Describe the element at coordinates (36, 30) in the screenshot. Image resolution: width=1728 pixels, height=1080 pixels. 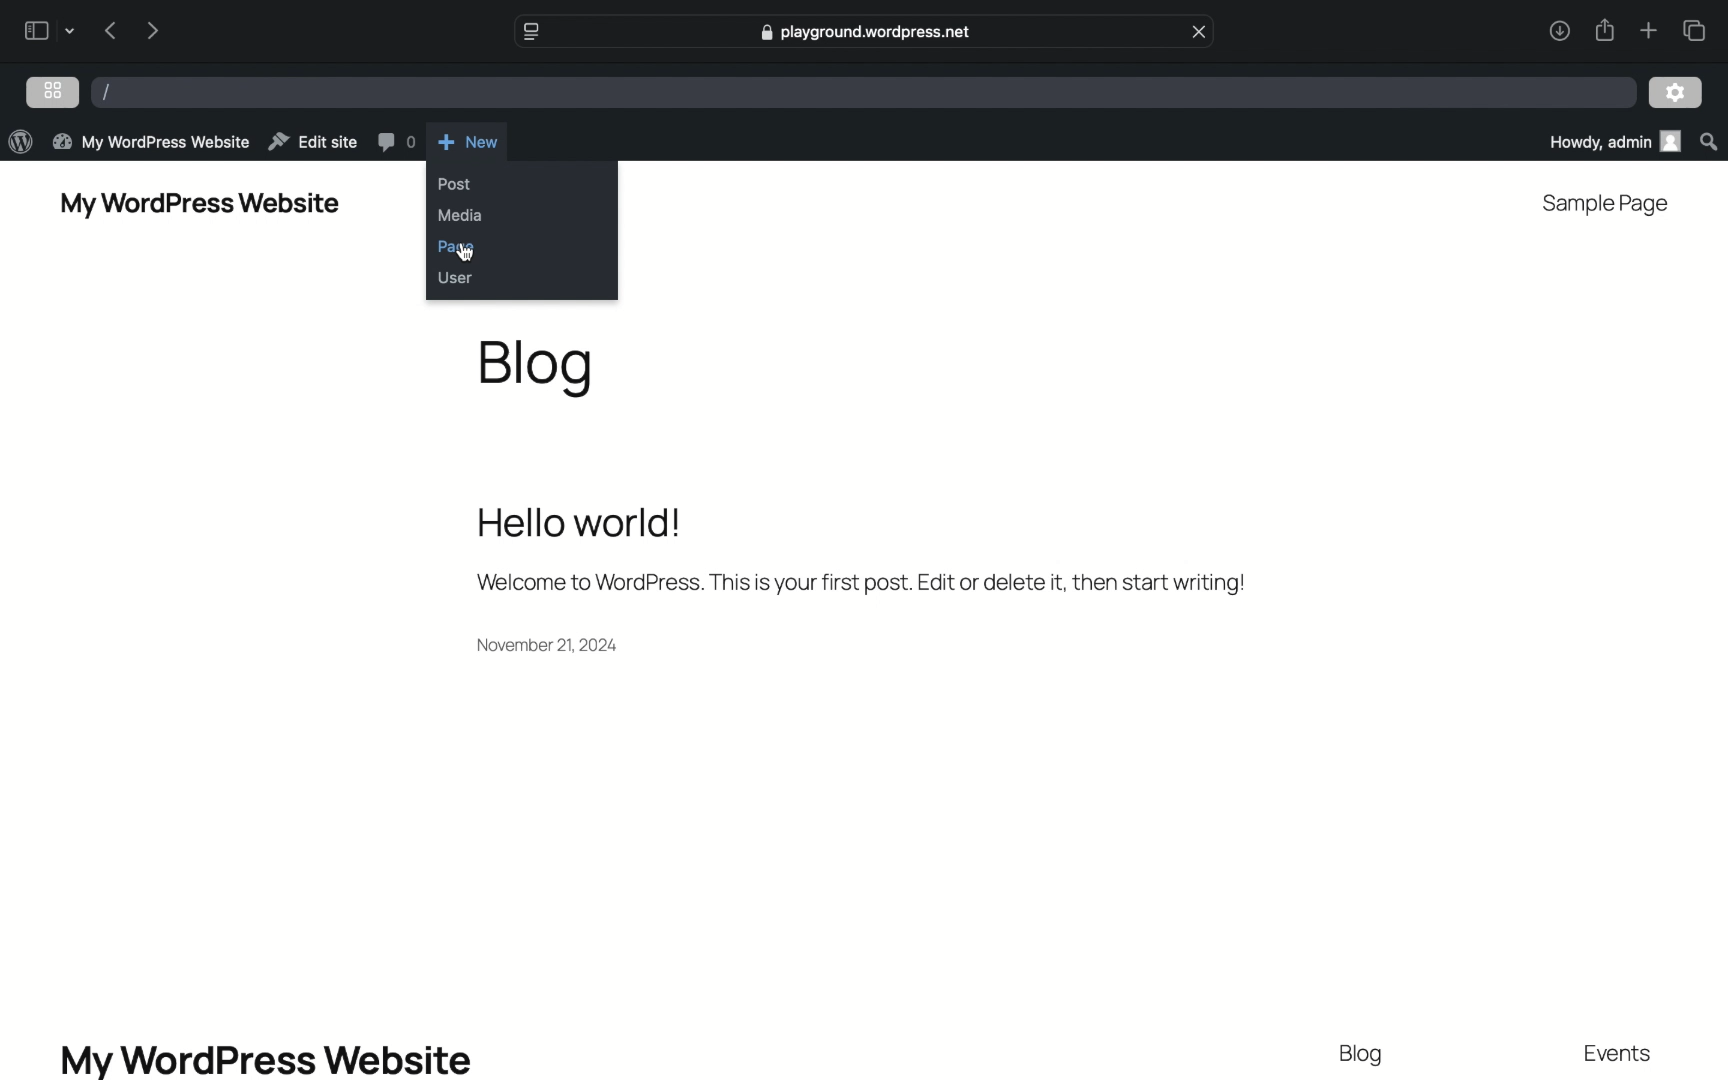
I see `sidebar` at that location.